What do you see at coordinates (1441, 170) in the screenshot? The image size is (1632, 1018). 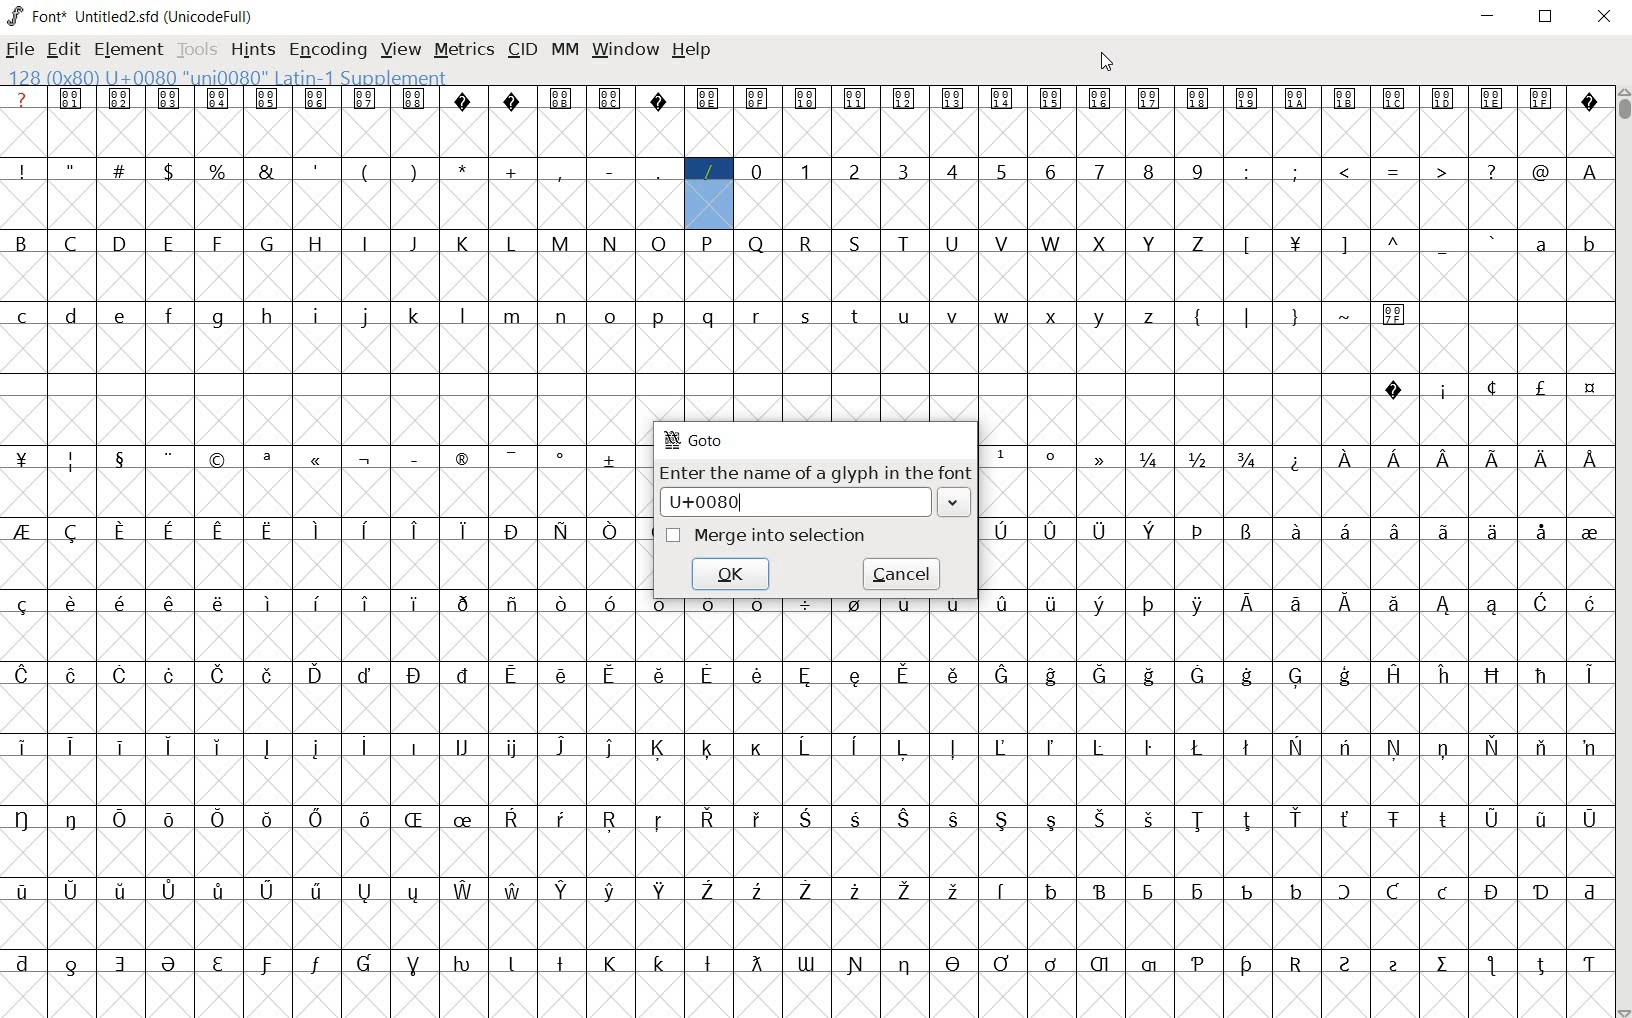 I see `glyph` at bounding box center [1441, 170].